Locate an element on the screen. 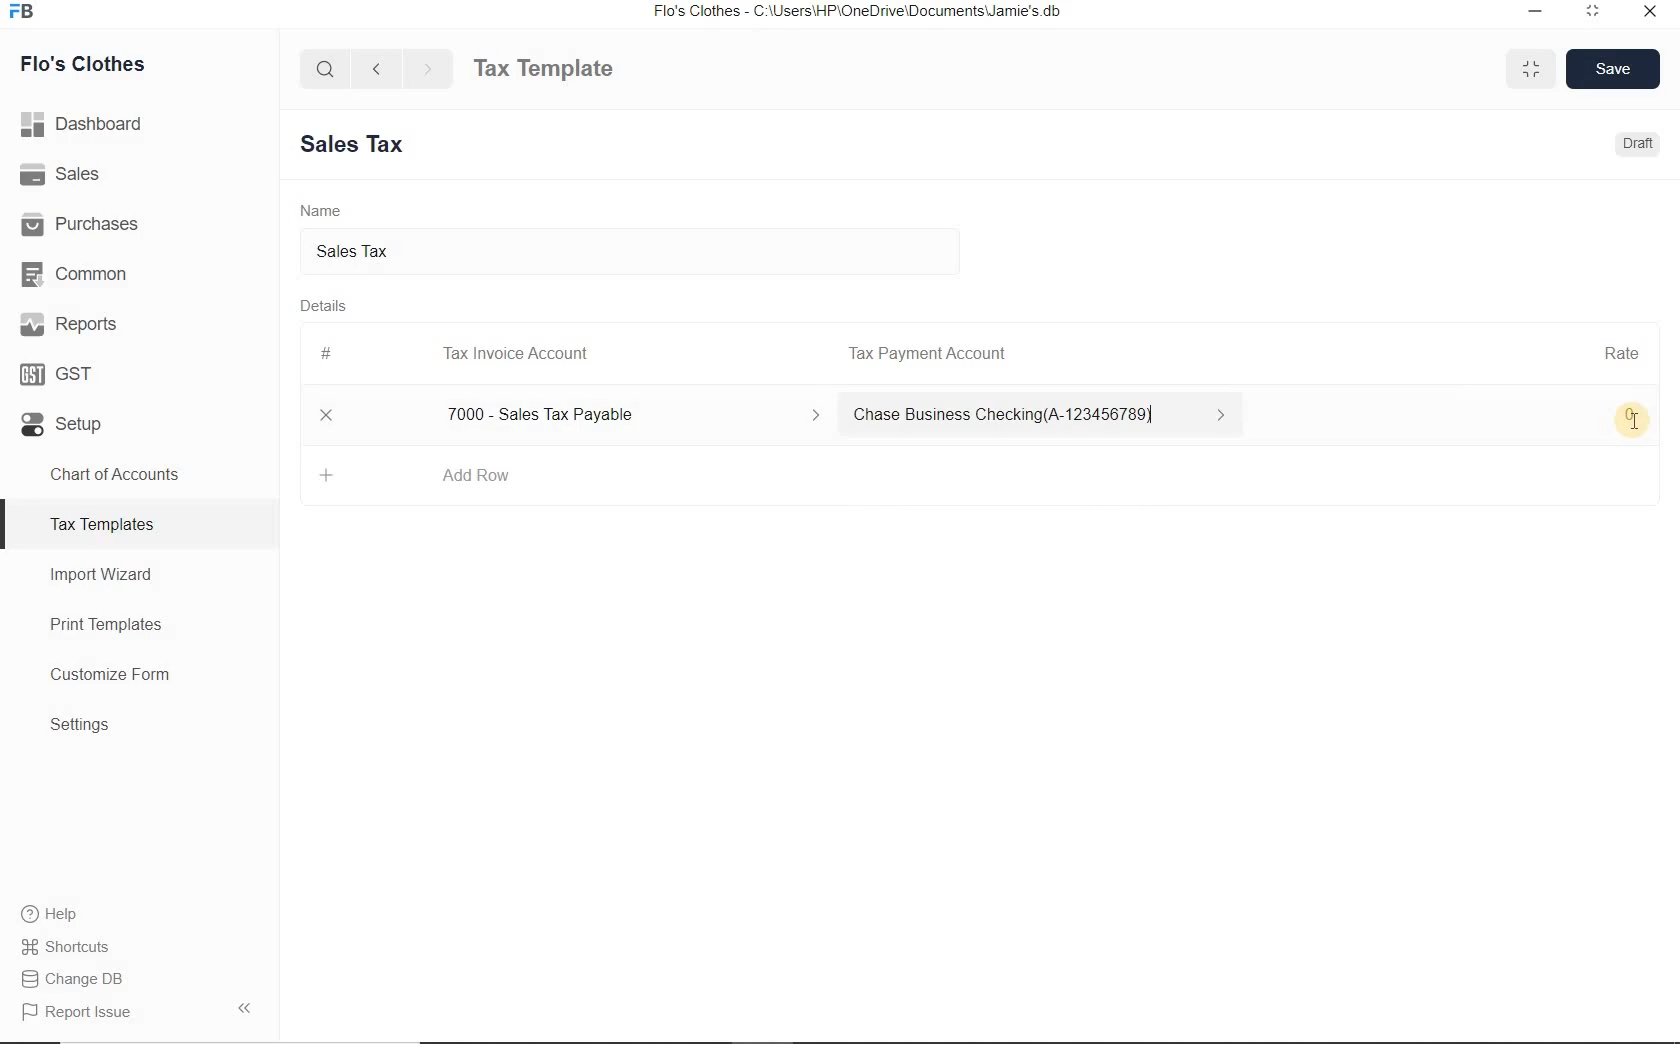 This screenshot has height=1044, width=1680. Tax Template is located at coordinates (543, 68).